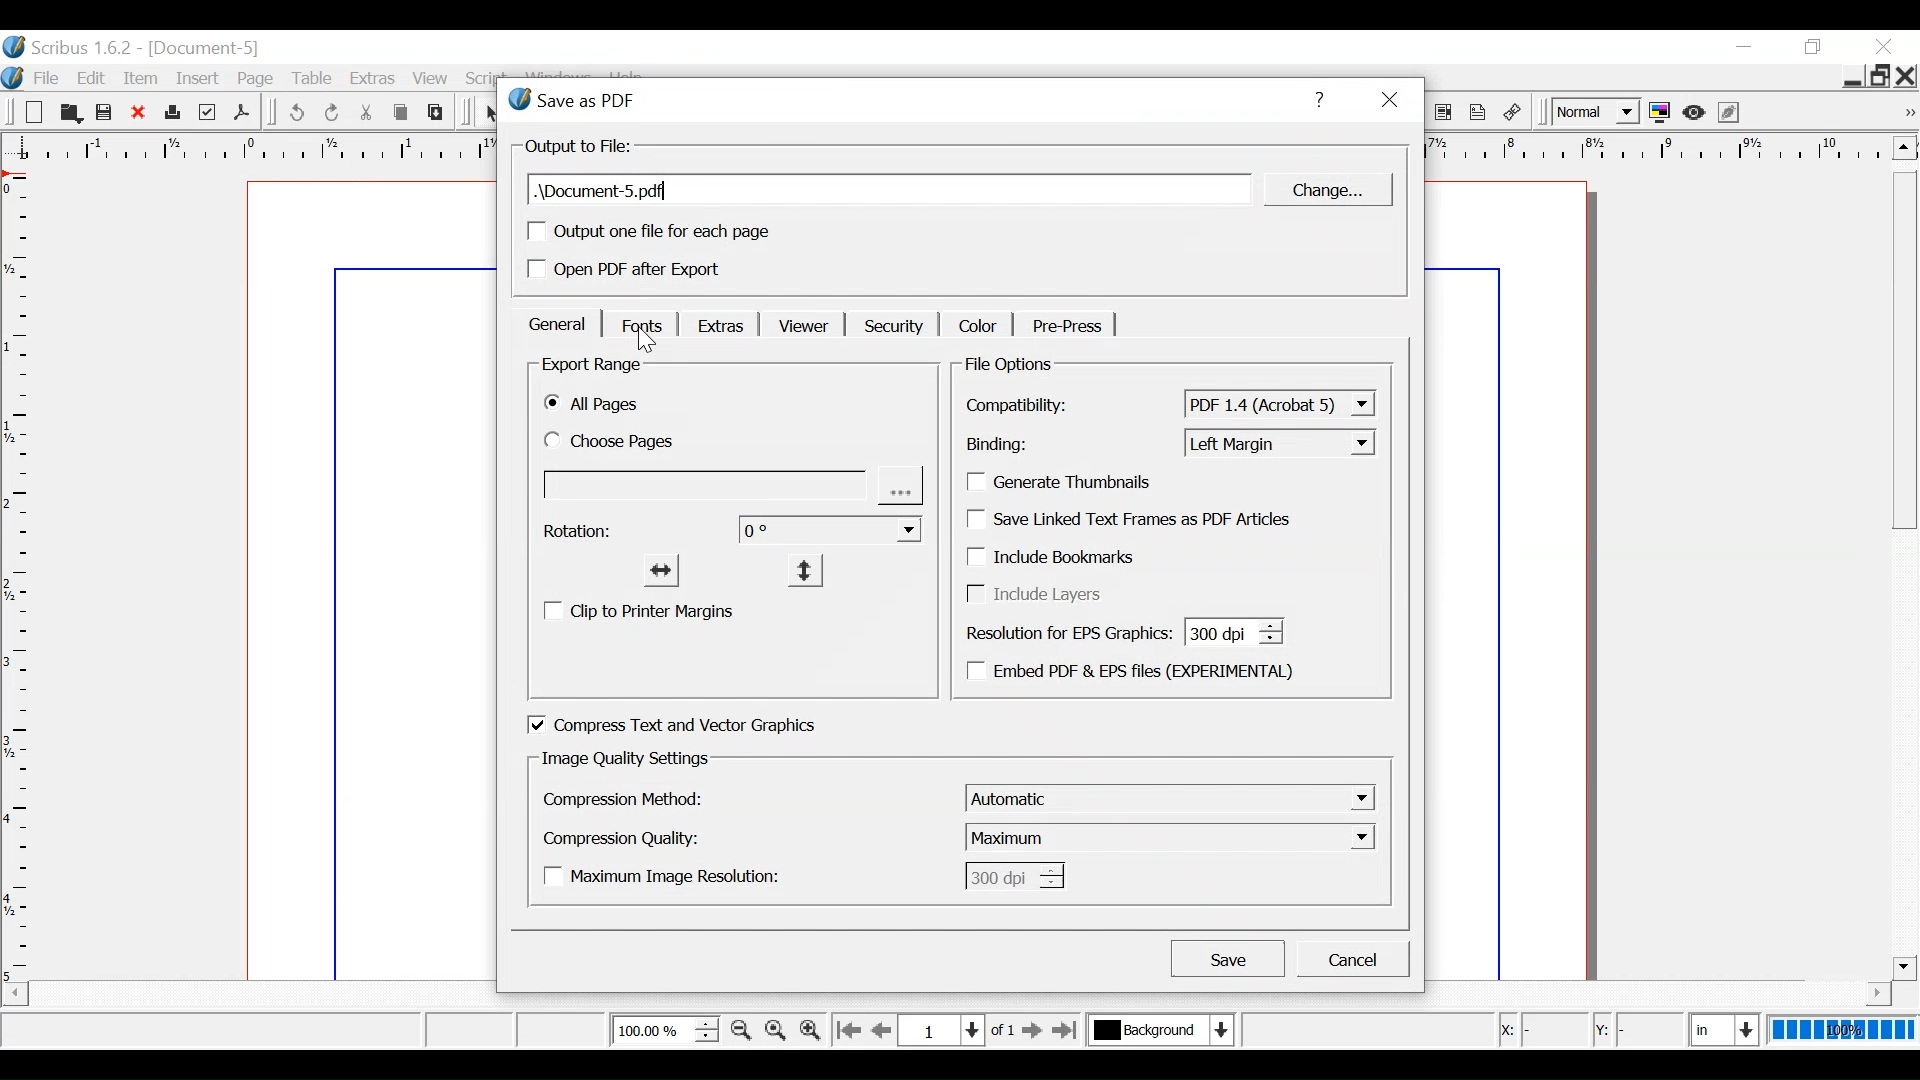 The height and width of the screenshot is (1080, 1920). What do you see at coordinates (650, 271) in the screenshot?
I see `(un)select Open PDF after Export` at bounding box center [650, 271].